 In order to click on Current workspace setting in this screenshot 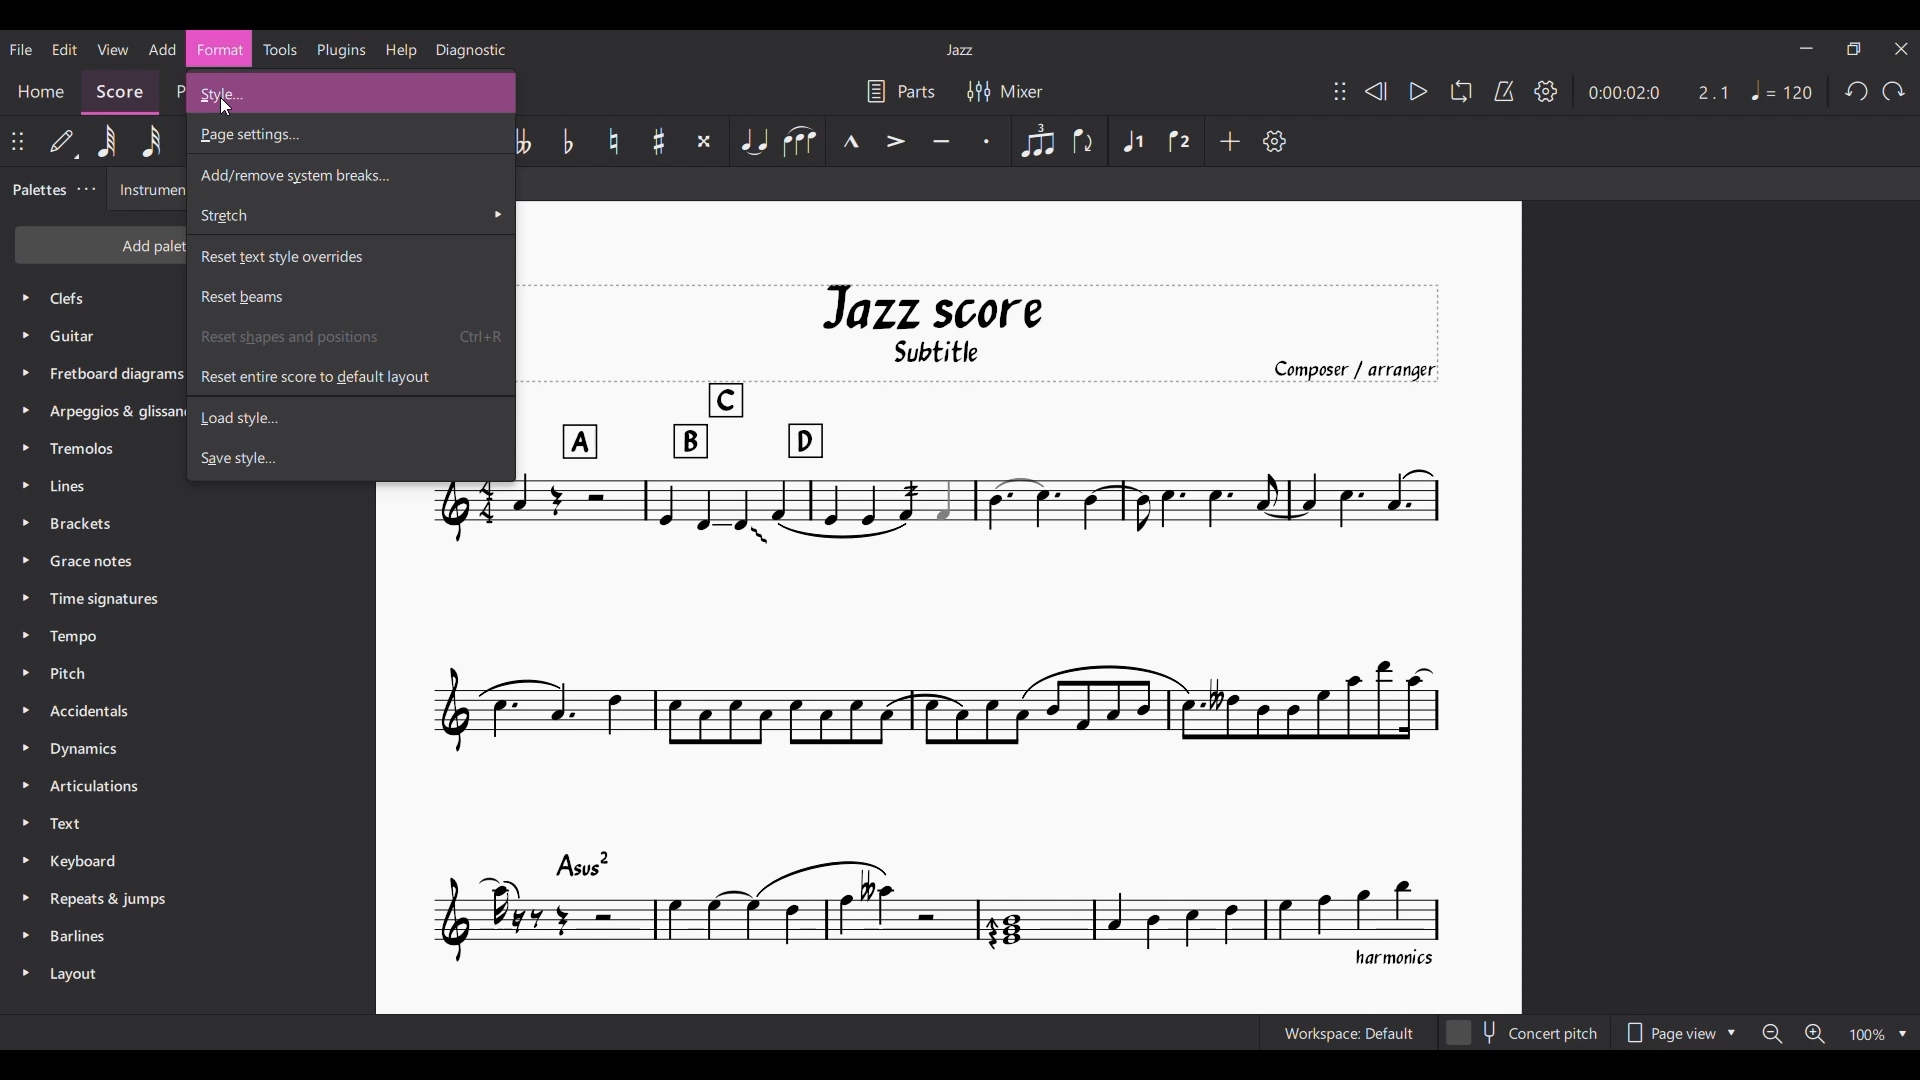, I will do `click(1349, 1032)`.